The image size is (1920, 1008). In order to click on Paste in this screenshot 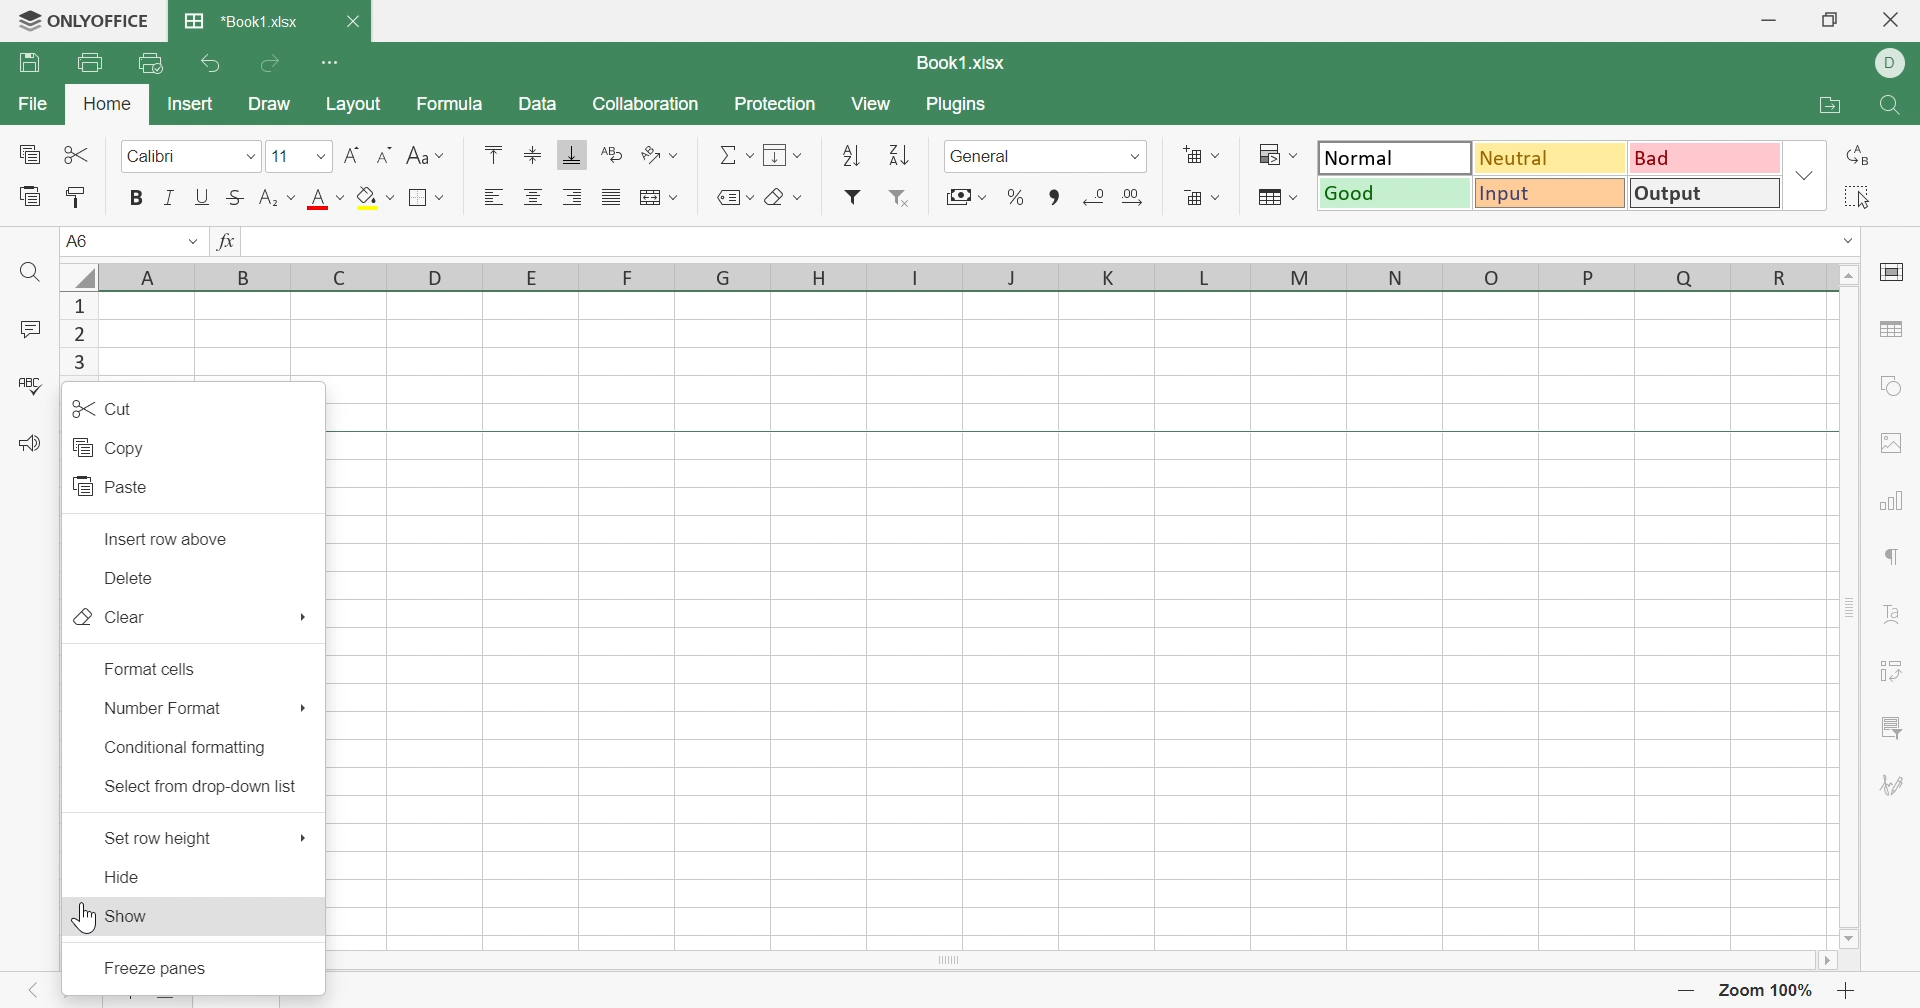, I will do `click(31, 197)`.